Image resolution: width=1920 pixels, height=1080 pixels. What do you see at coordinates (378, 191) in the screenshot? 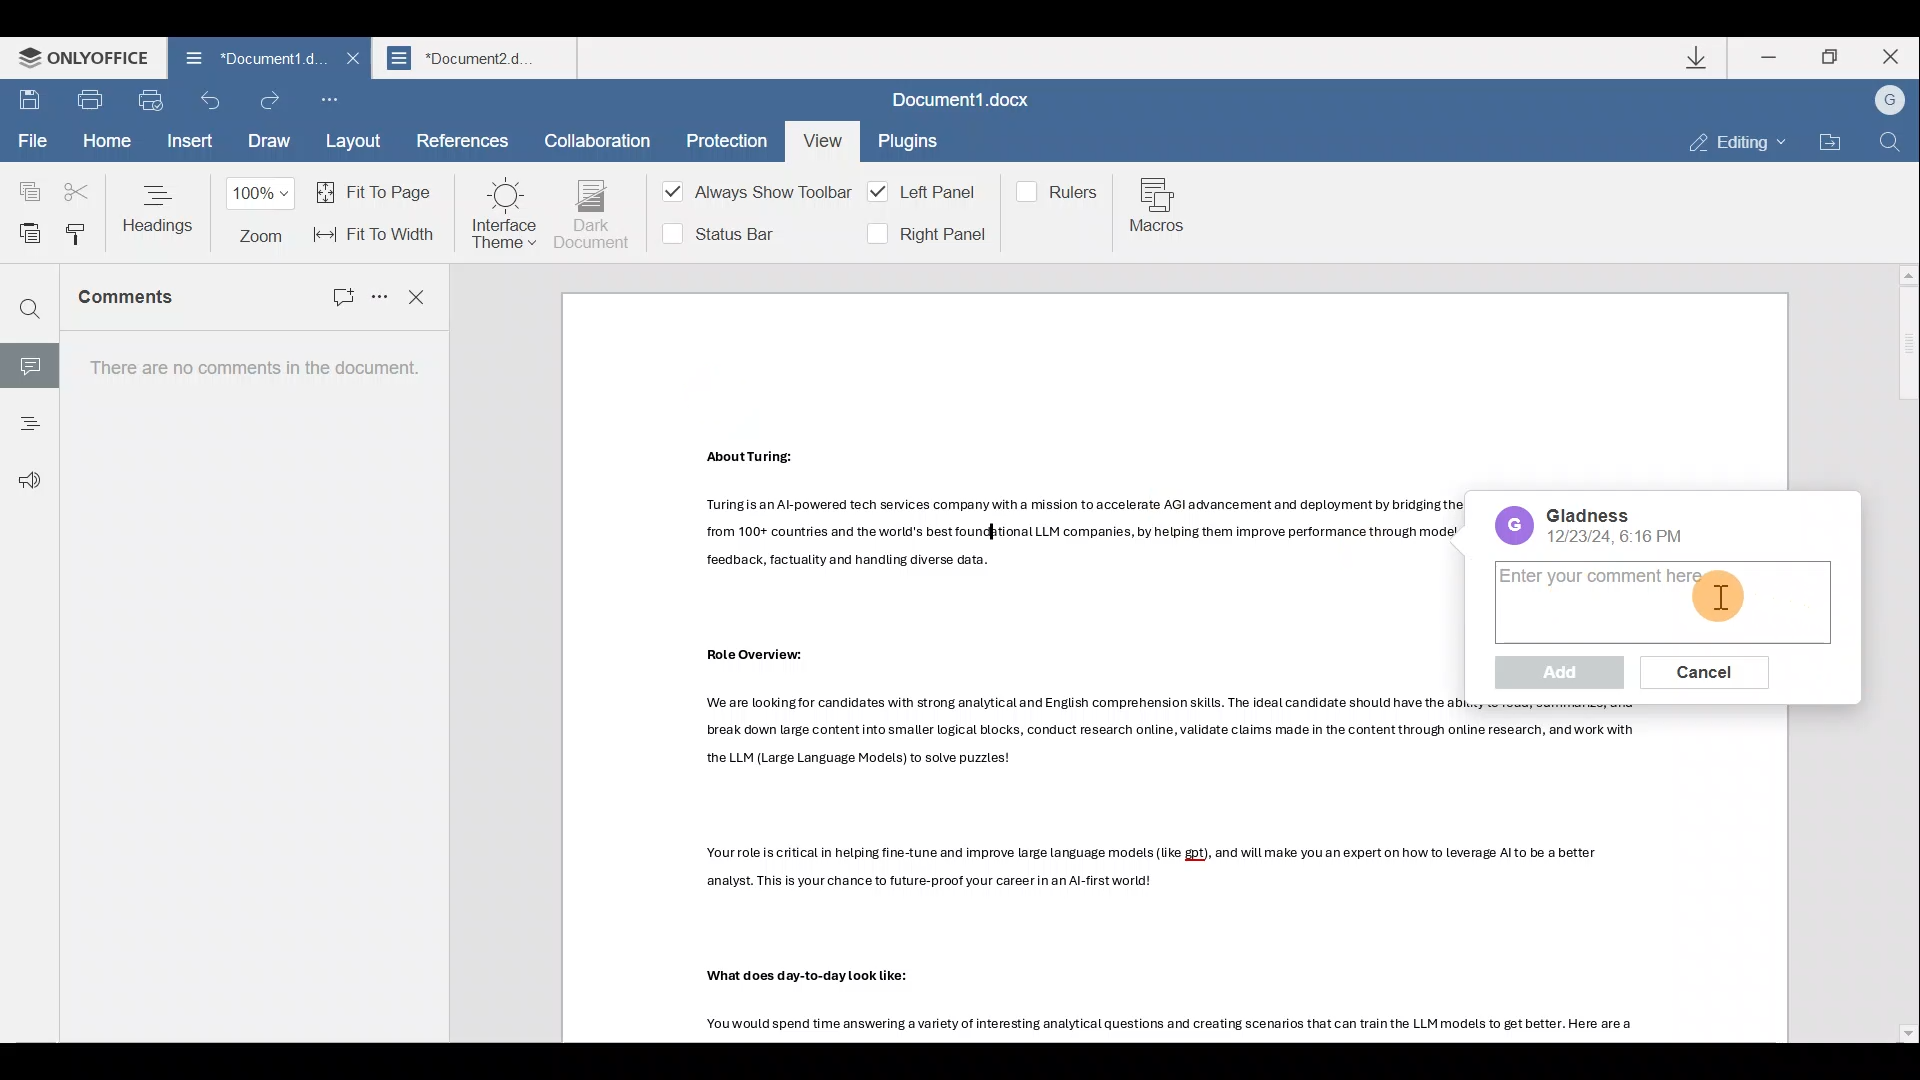
I see `Fit to page` at bounding box center [378, 191].